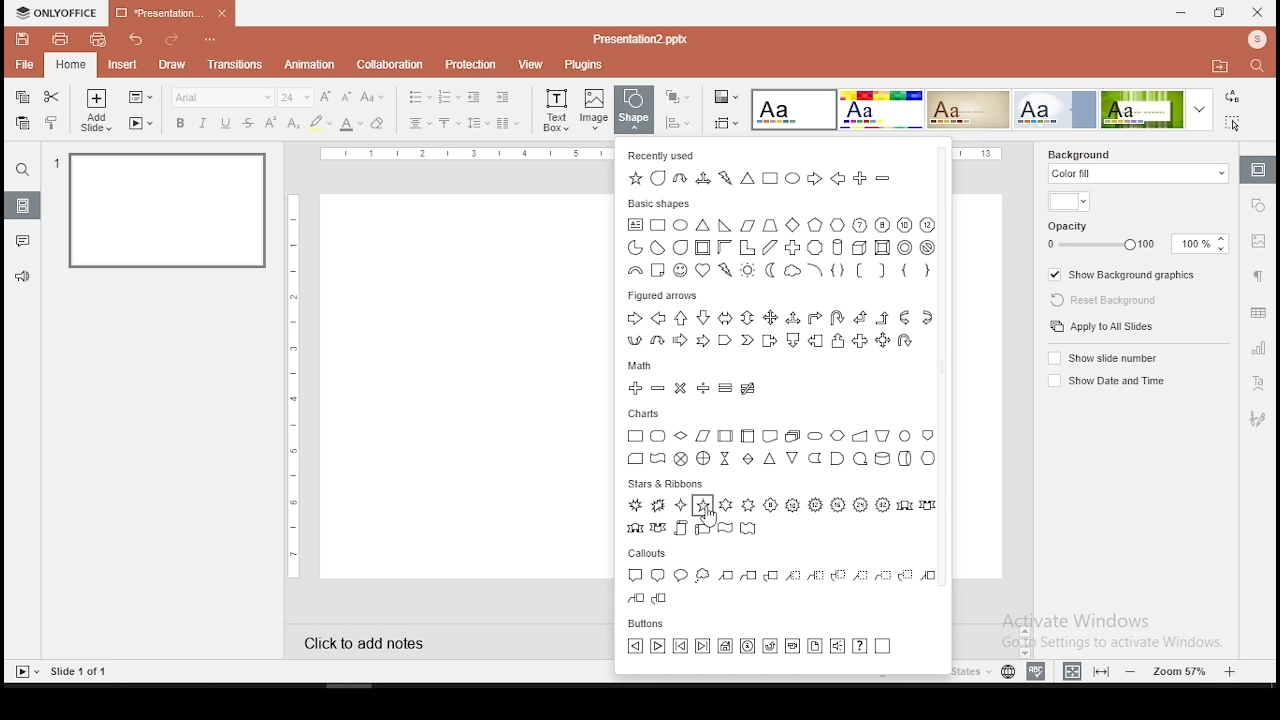 This screenshot has height=720, width=1280. What do you see at coordinates (1220, 13) in the screenshot?
I see `restore` at bounding box center [1220, 13].